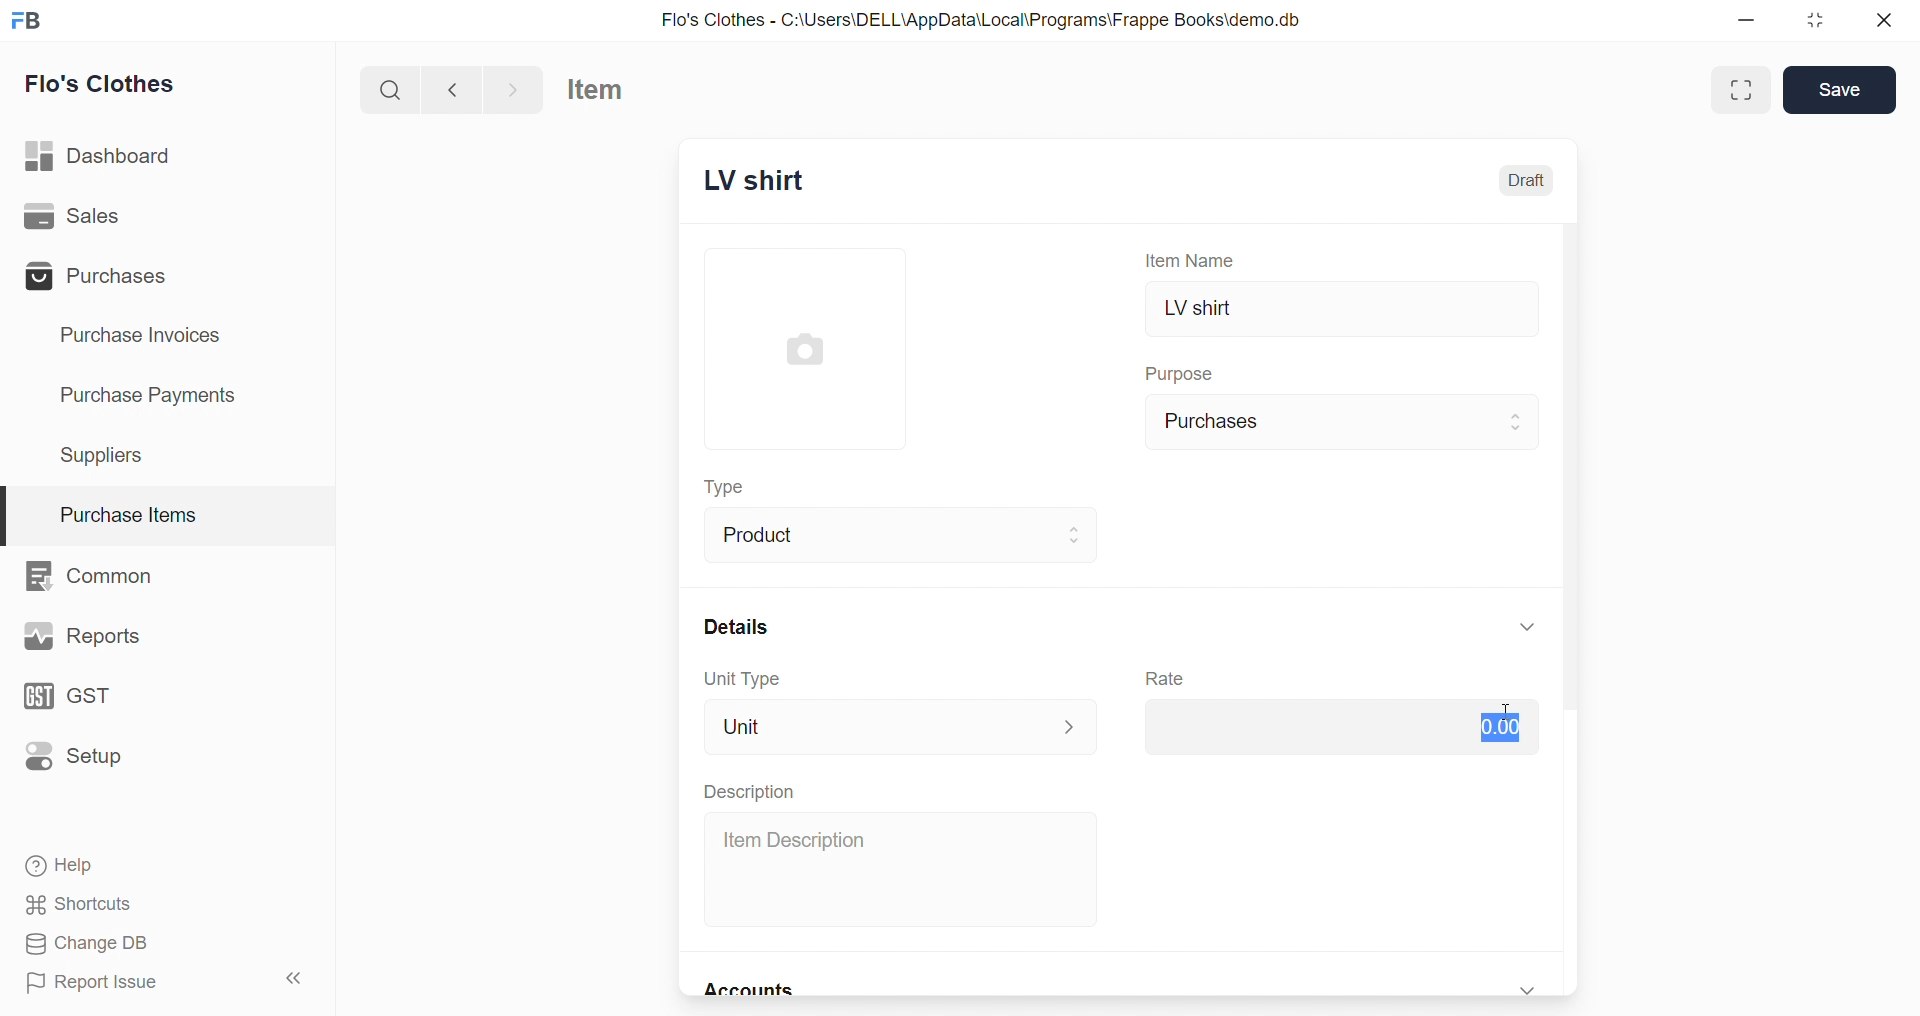  I want to click on Suppliers, so click(110, 454).